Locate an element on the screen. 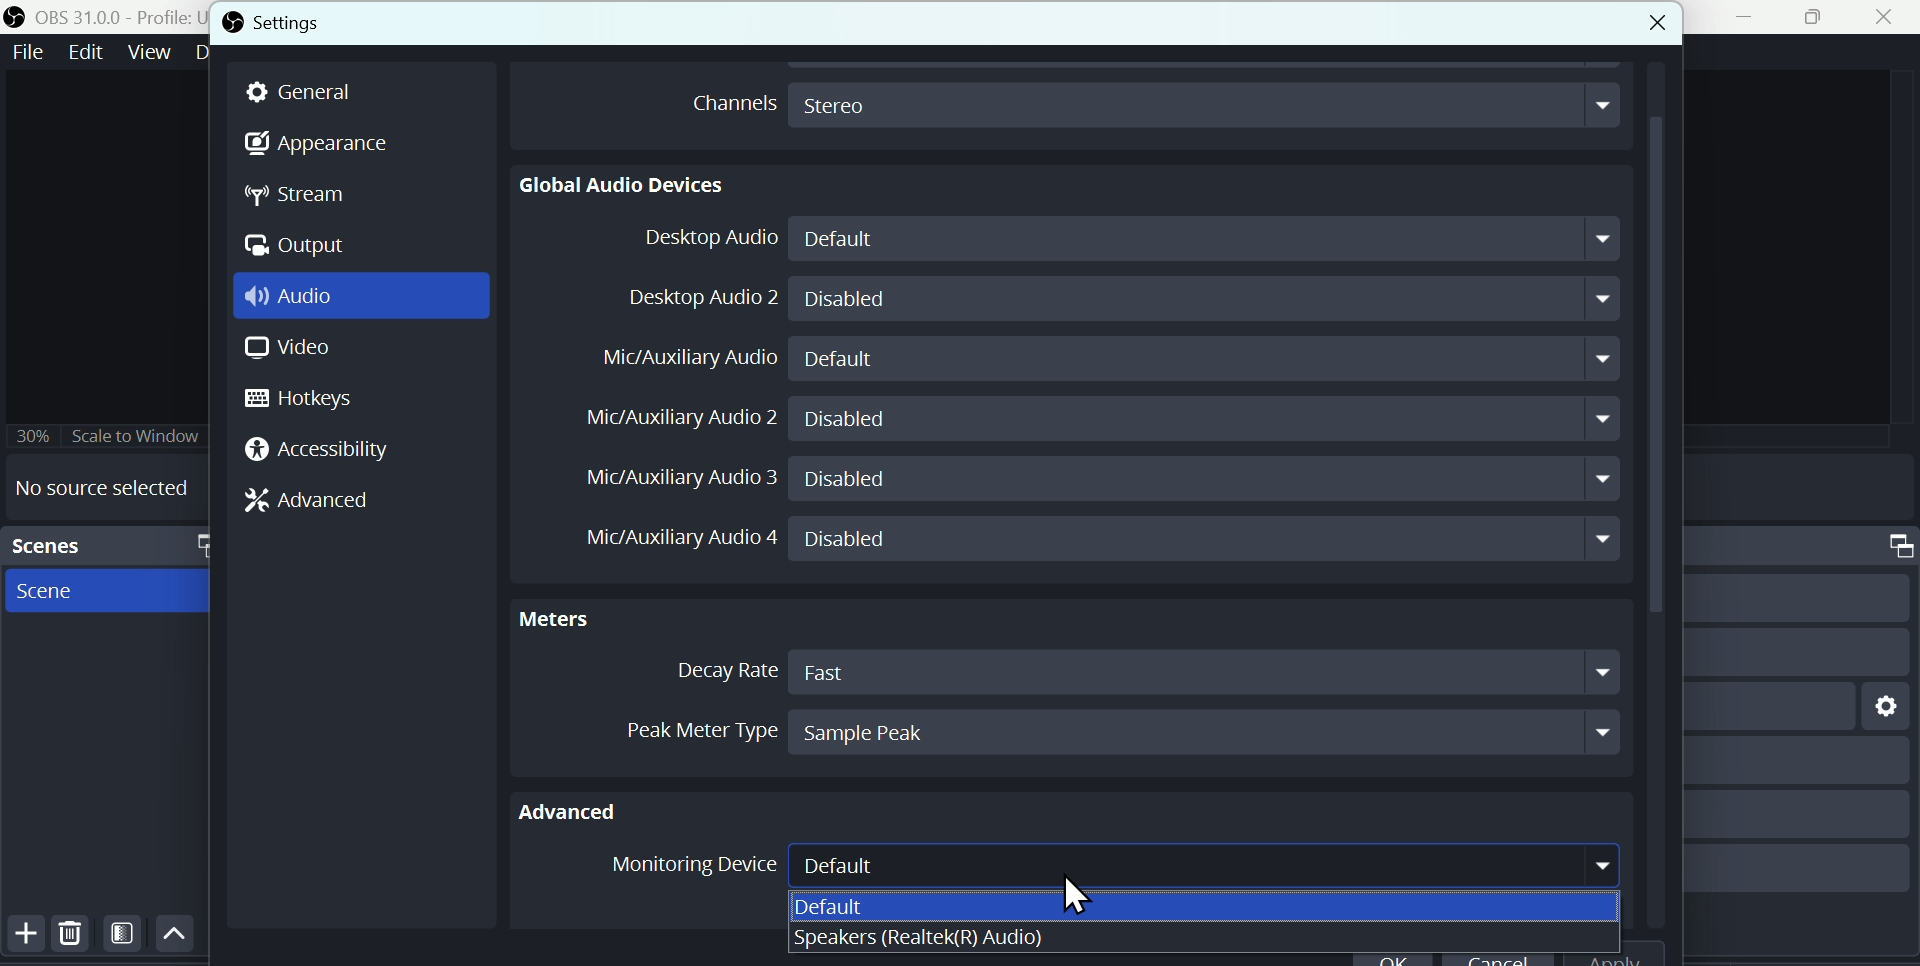 The height and width of the screenshot is (966, 1920). Global Audio Devices is located at coordinates (624, 184).